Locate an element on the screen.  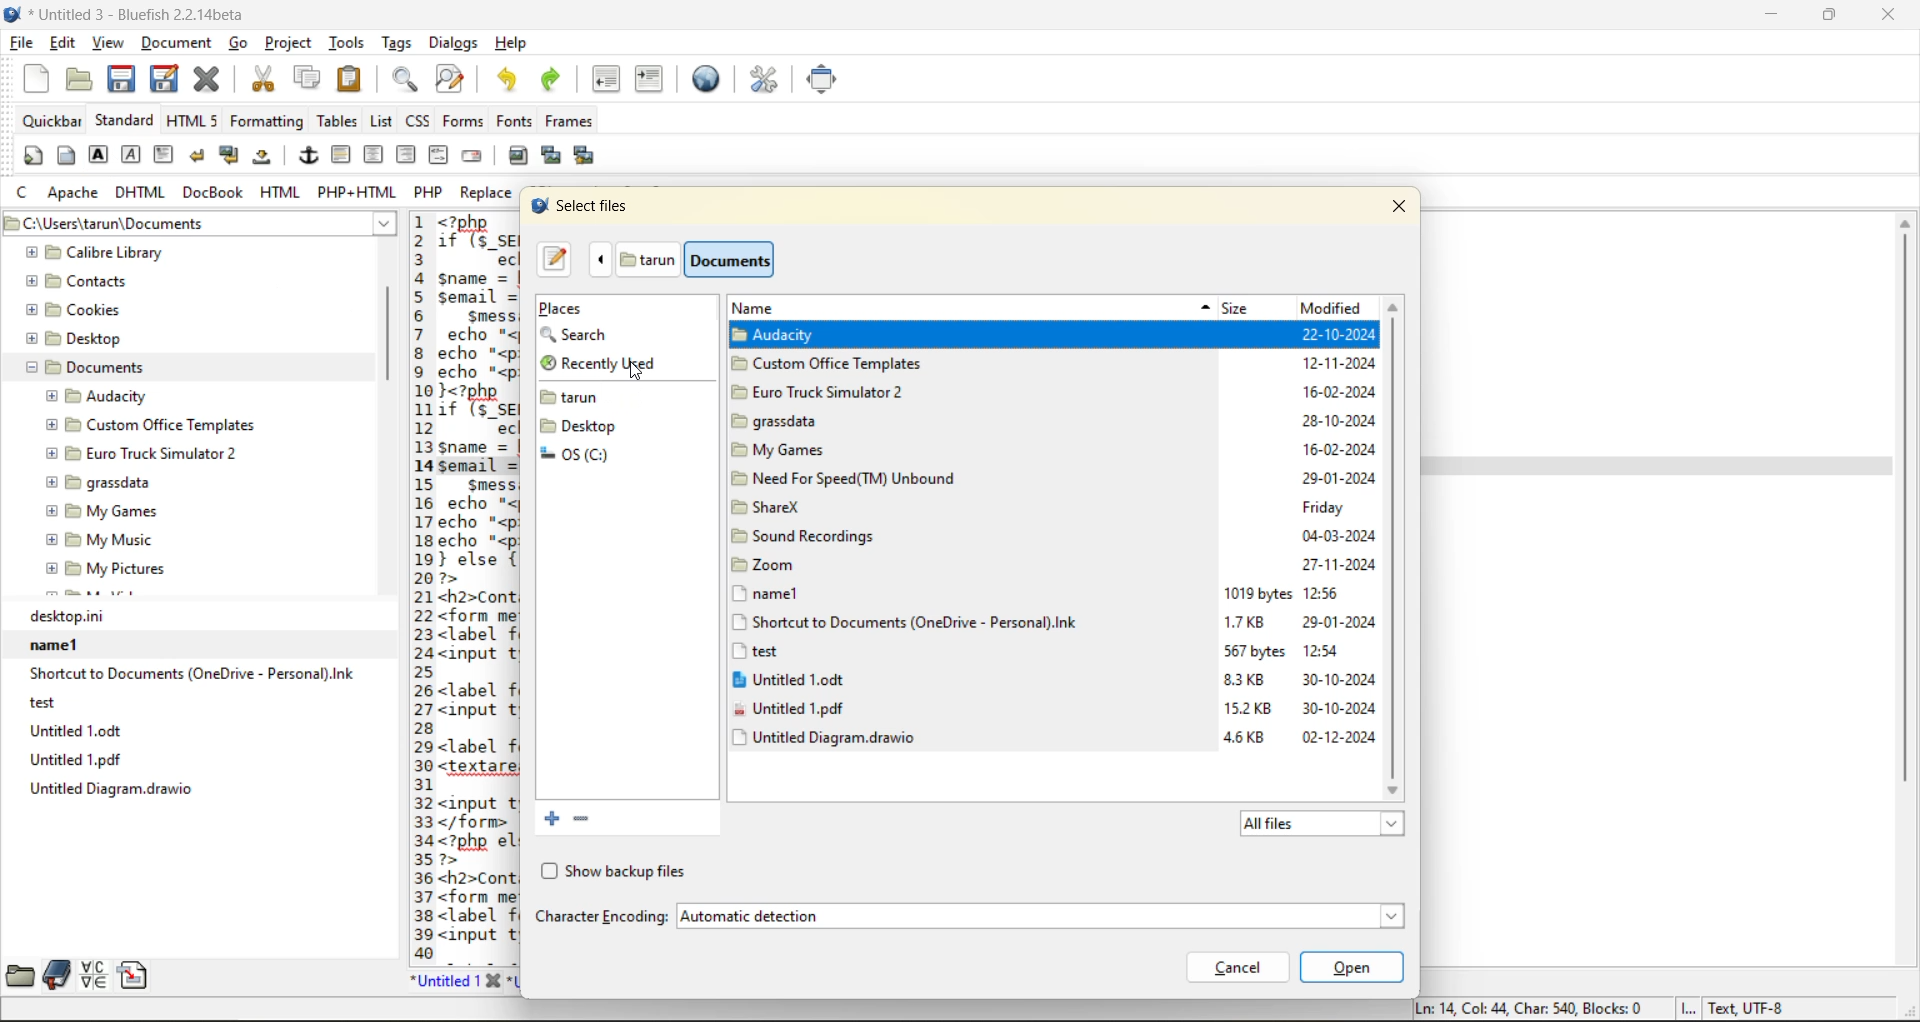
size is located at coordinates (1237, 308).